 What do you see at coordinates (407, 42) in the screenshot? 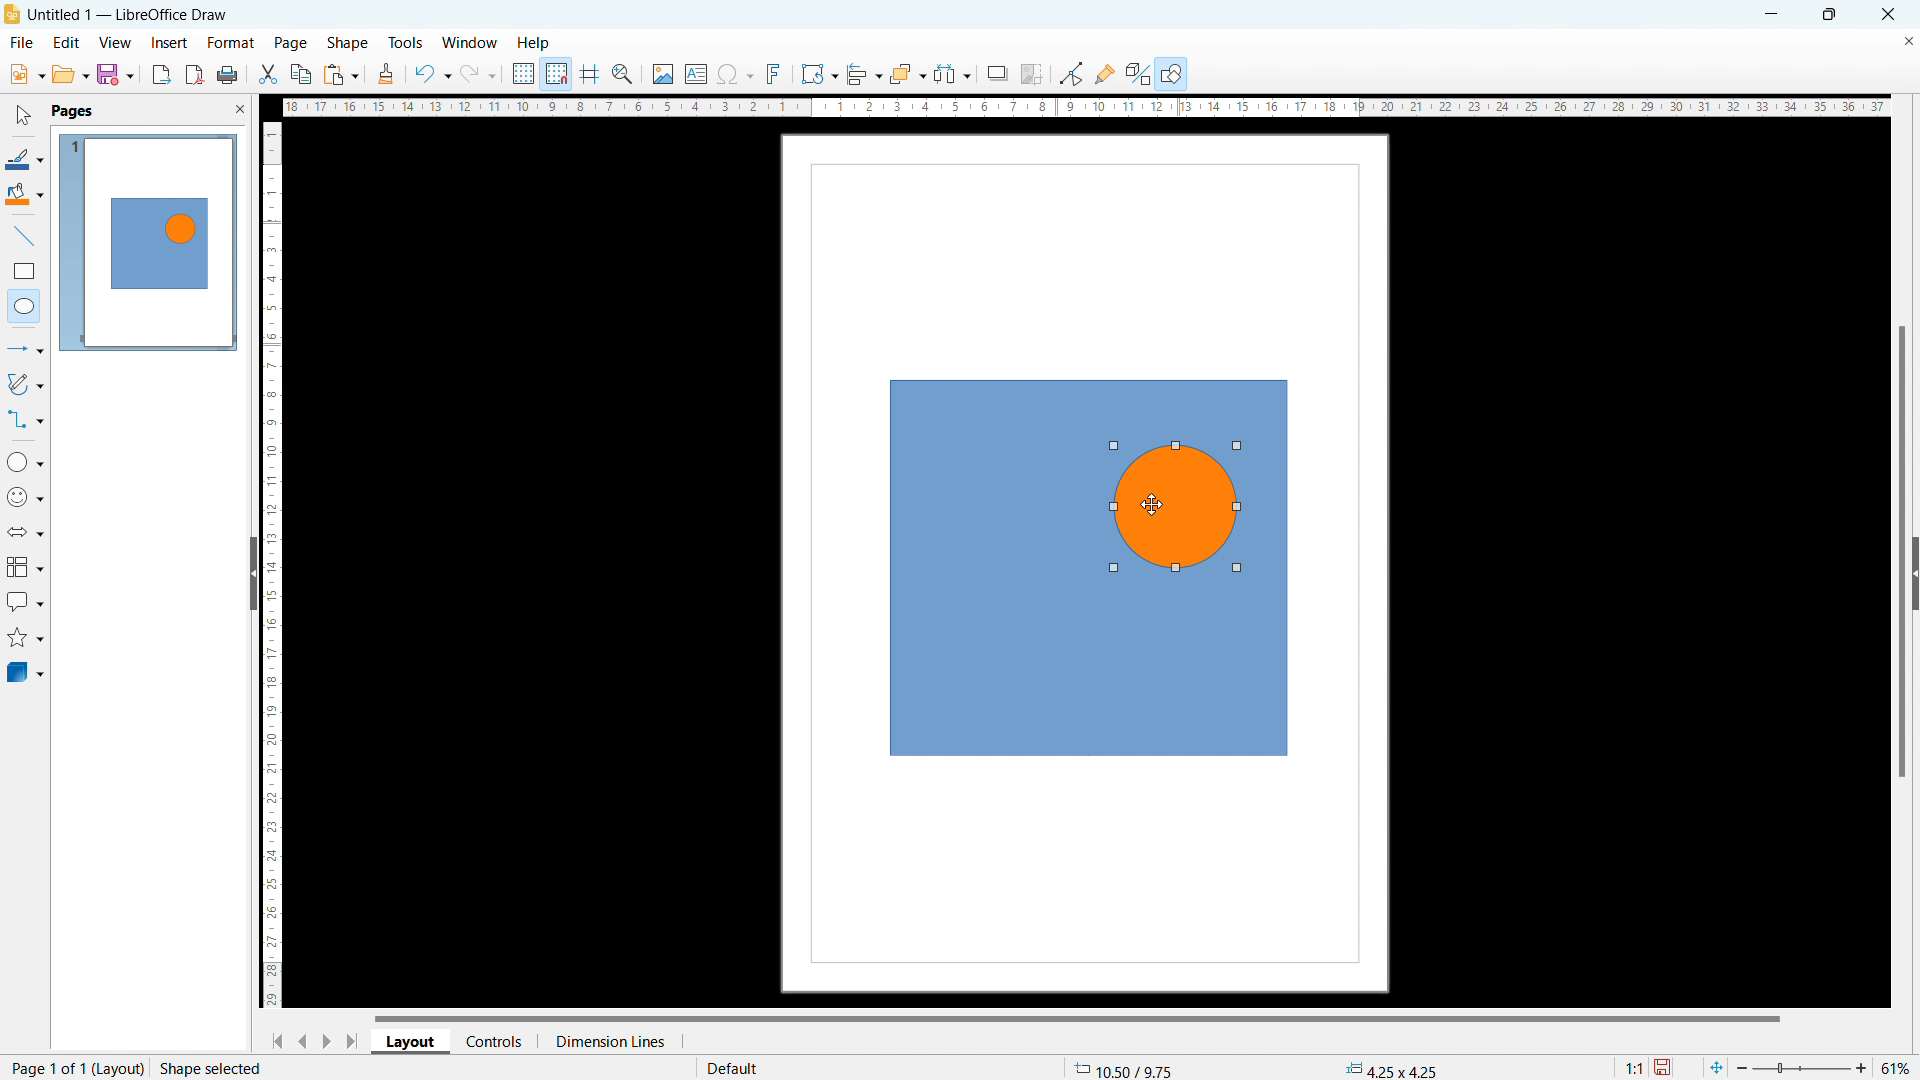
I see `tools` at bounding box center [407, 42].